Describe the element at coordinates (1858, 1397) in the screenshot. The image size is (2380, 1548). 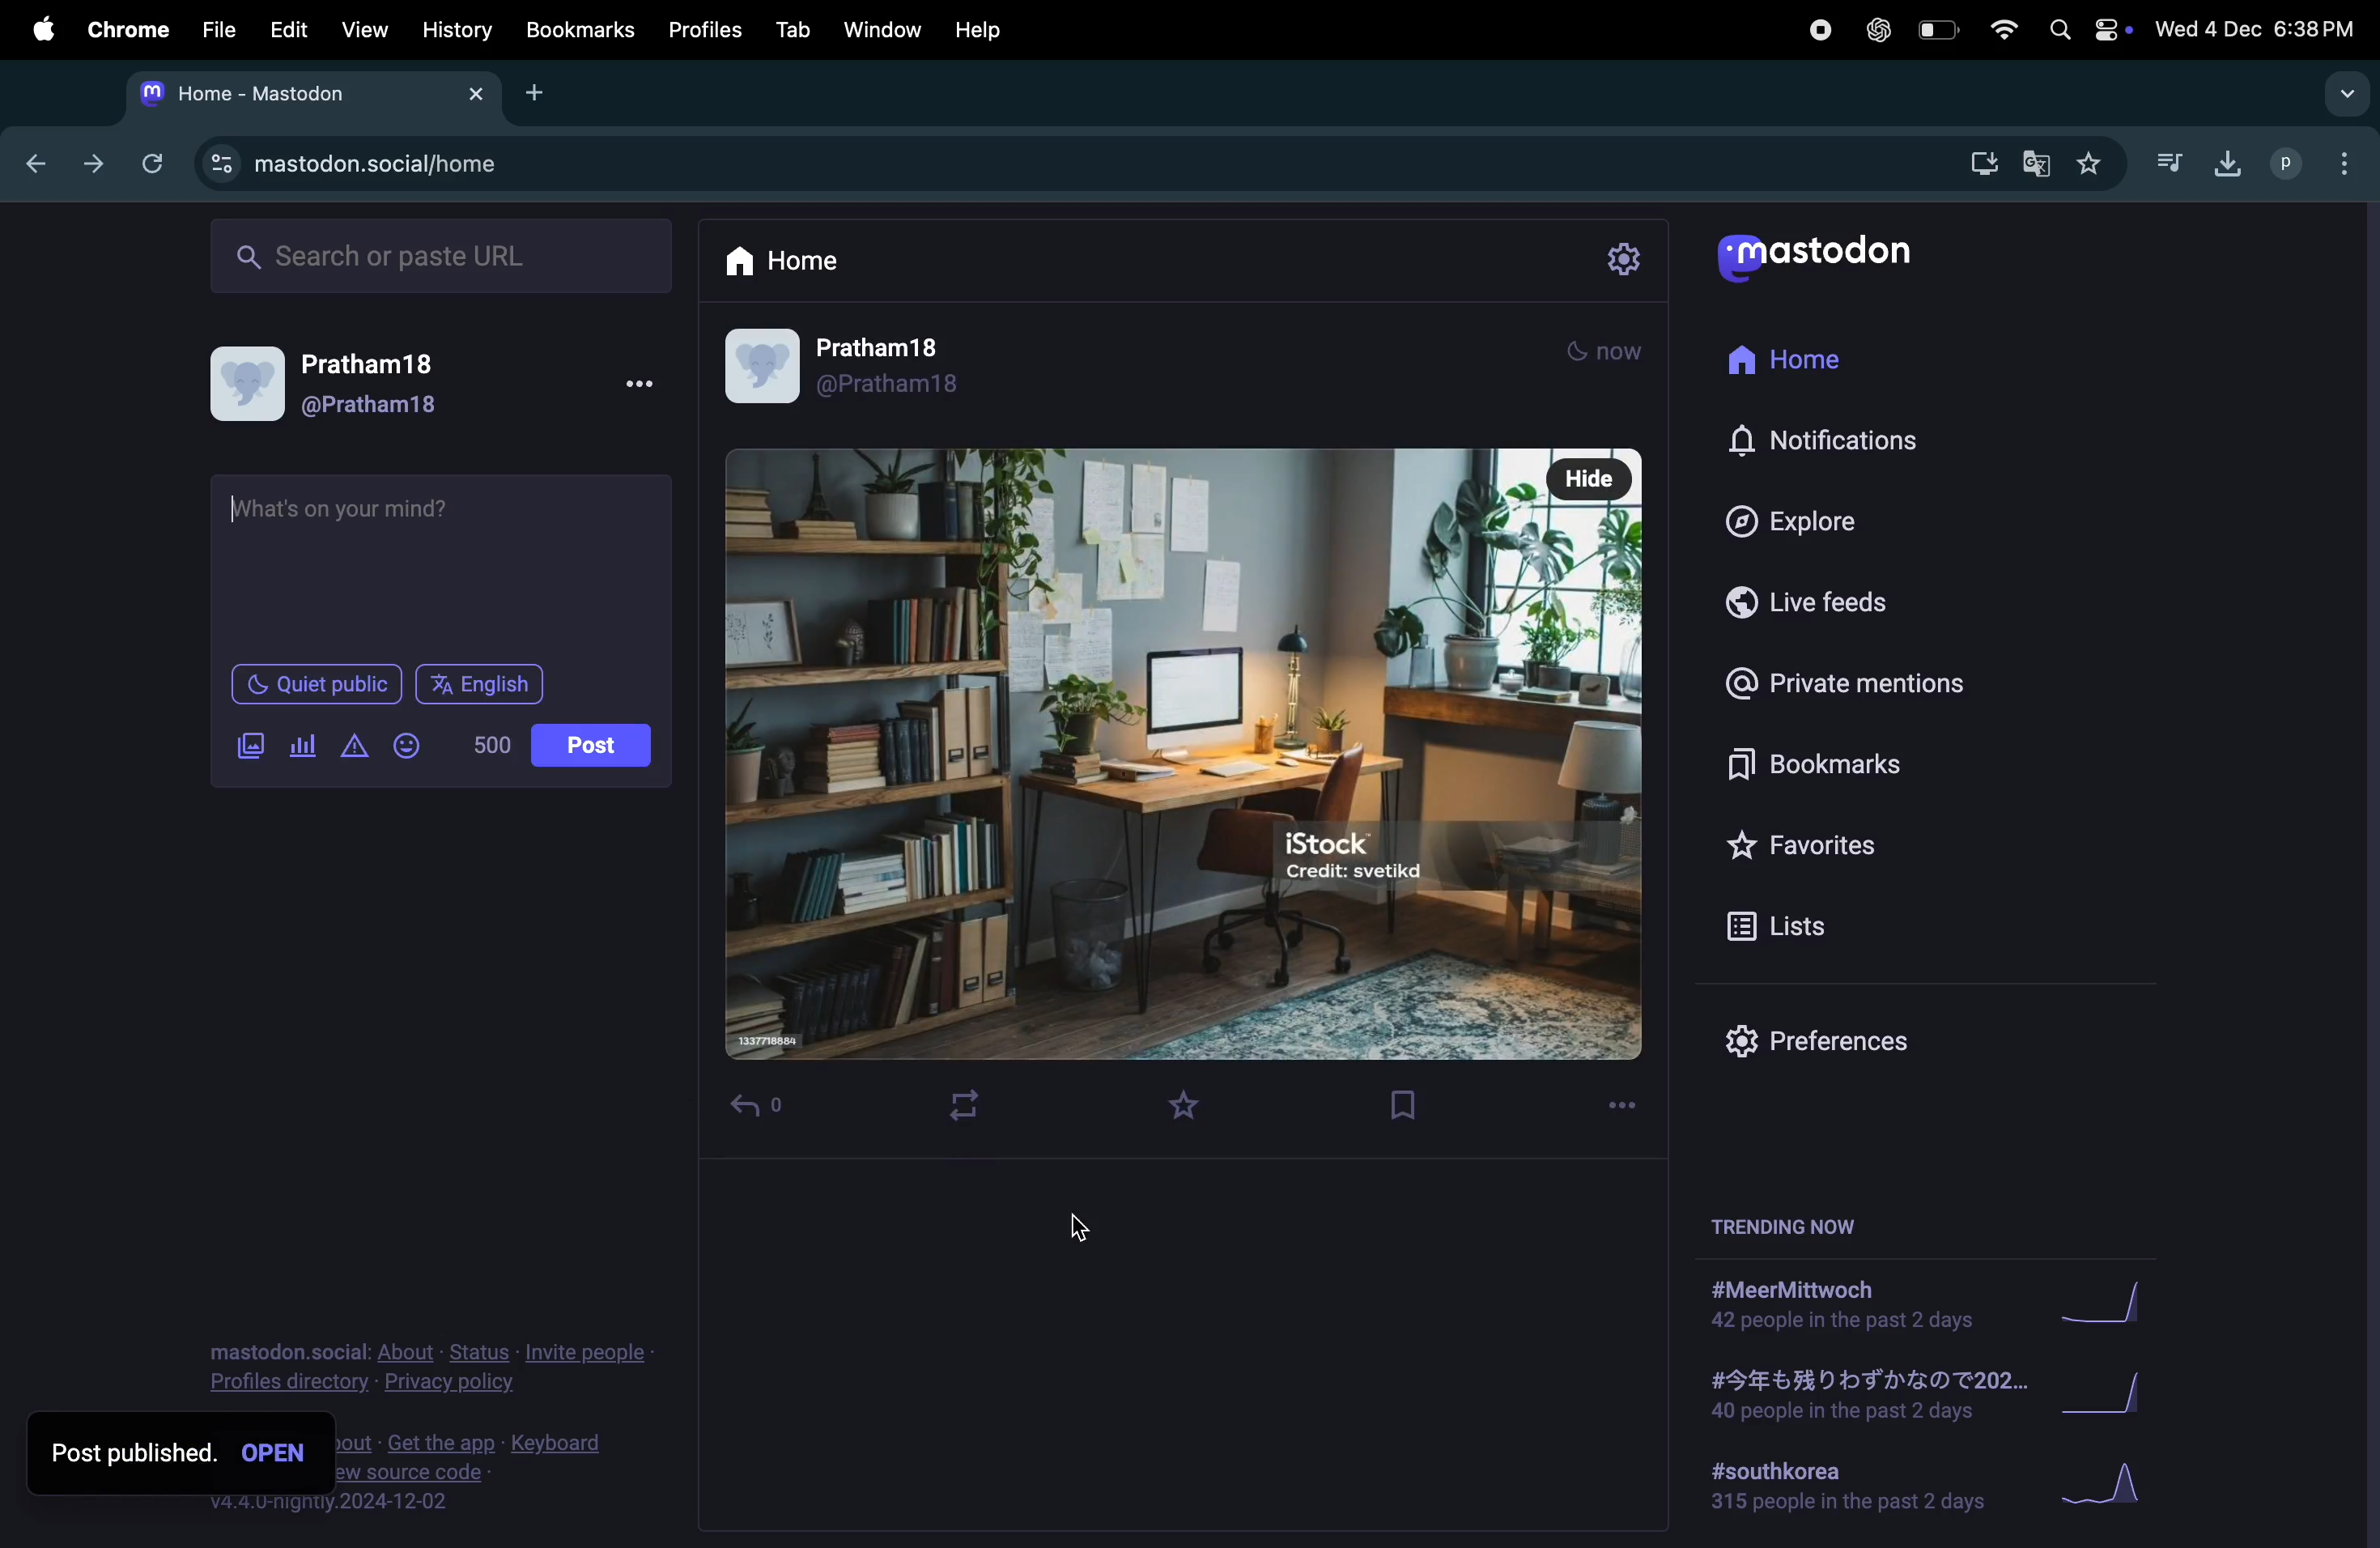
I see `japanese` at that location.